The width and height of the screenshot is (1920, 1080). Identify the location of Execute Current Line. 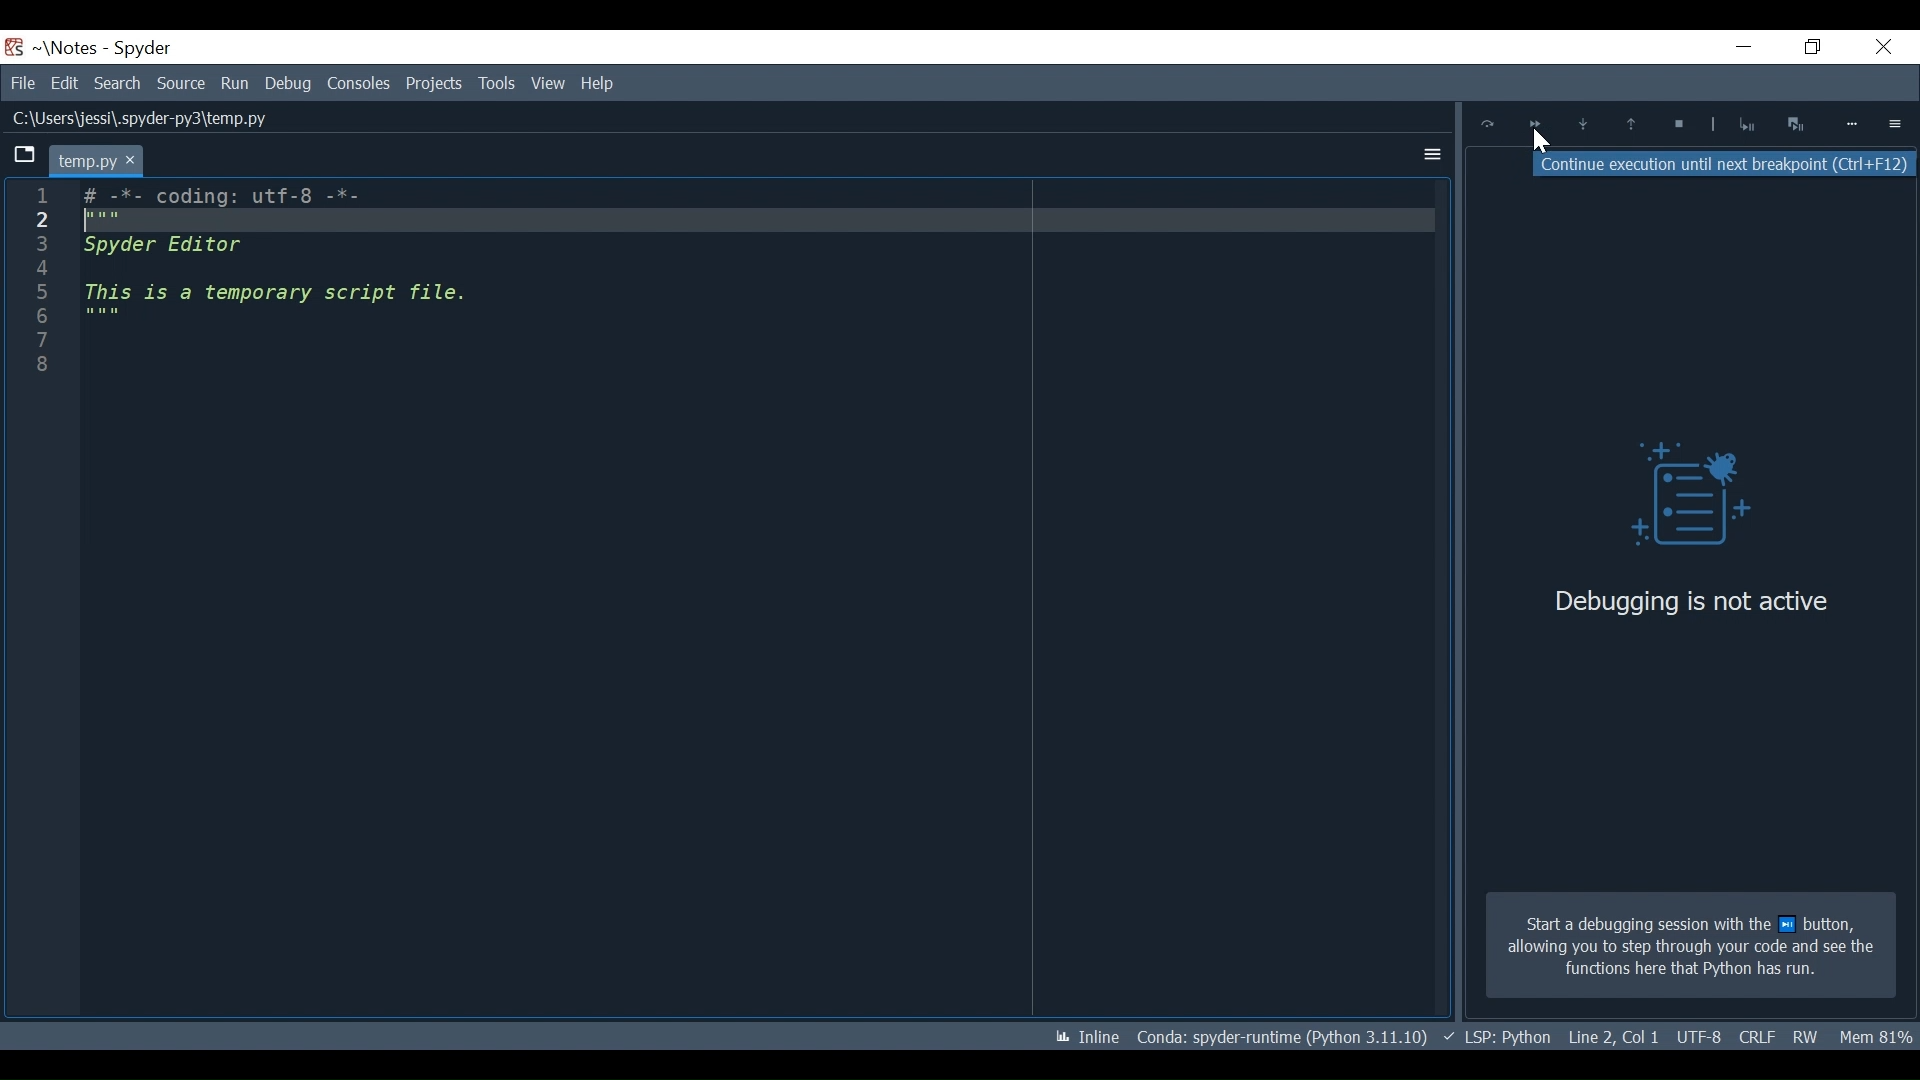
(1488, 124).